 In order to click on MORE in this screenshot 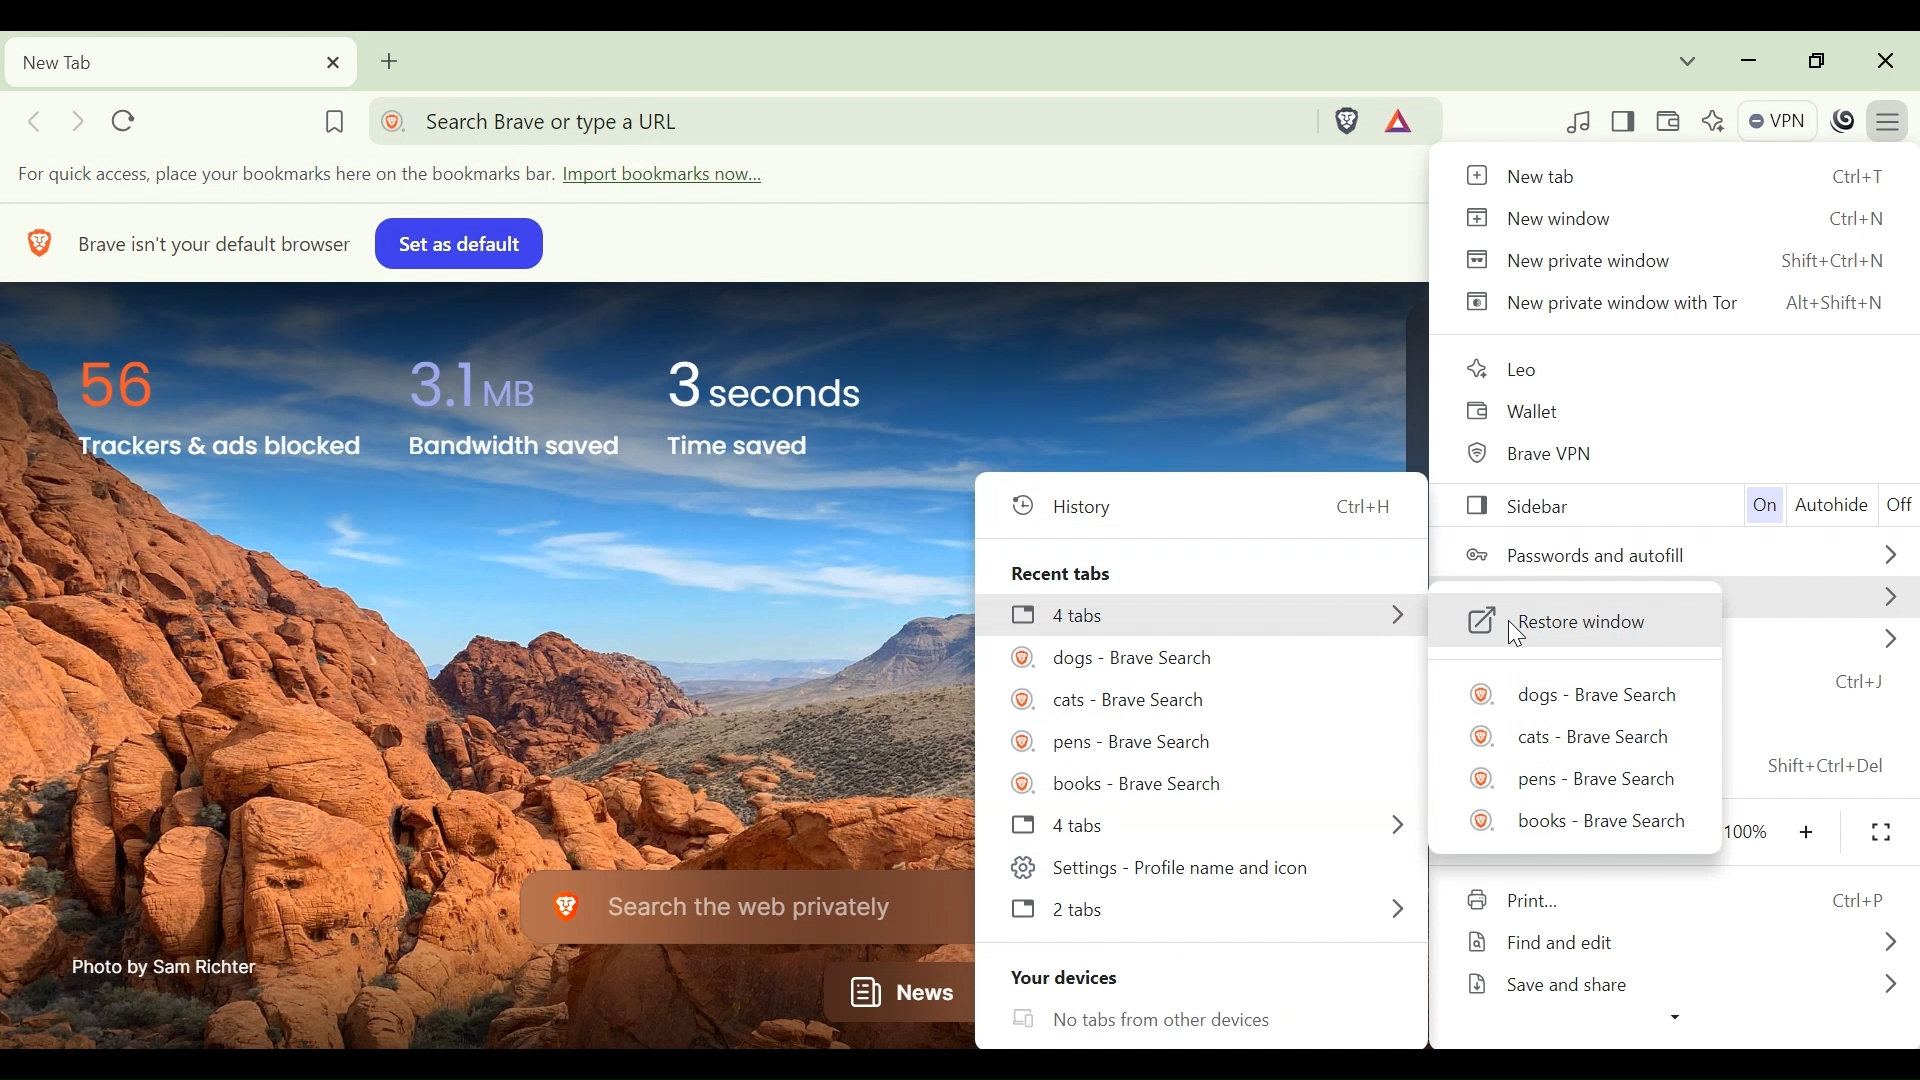, I will do `click(1883, 549)`.